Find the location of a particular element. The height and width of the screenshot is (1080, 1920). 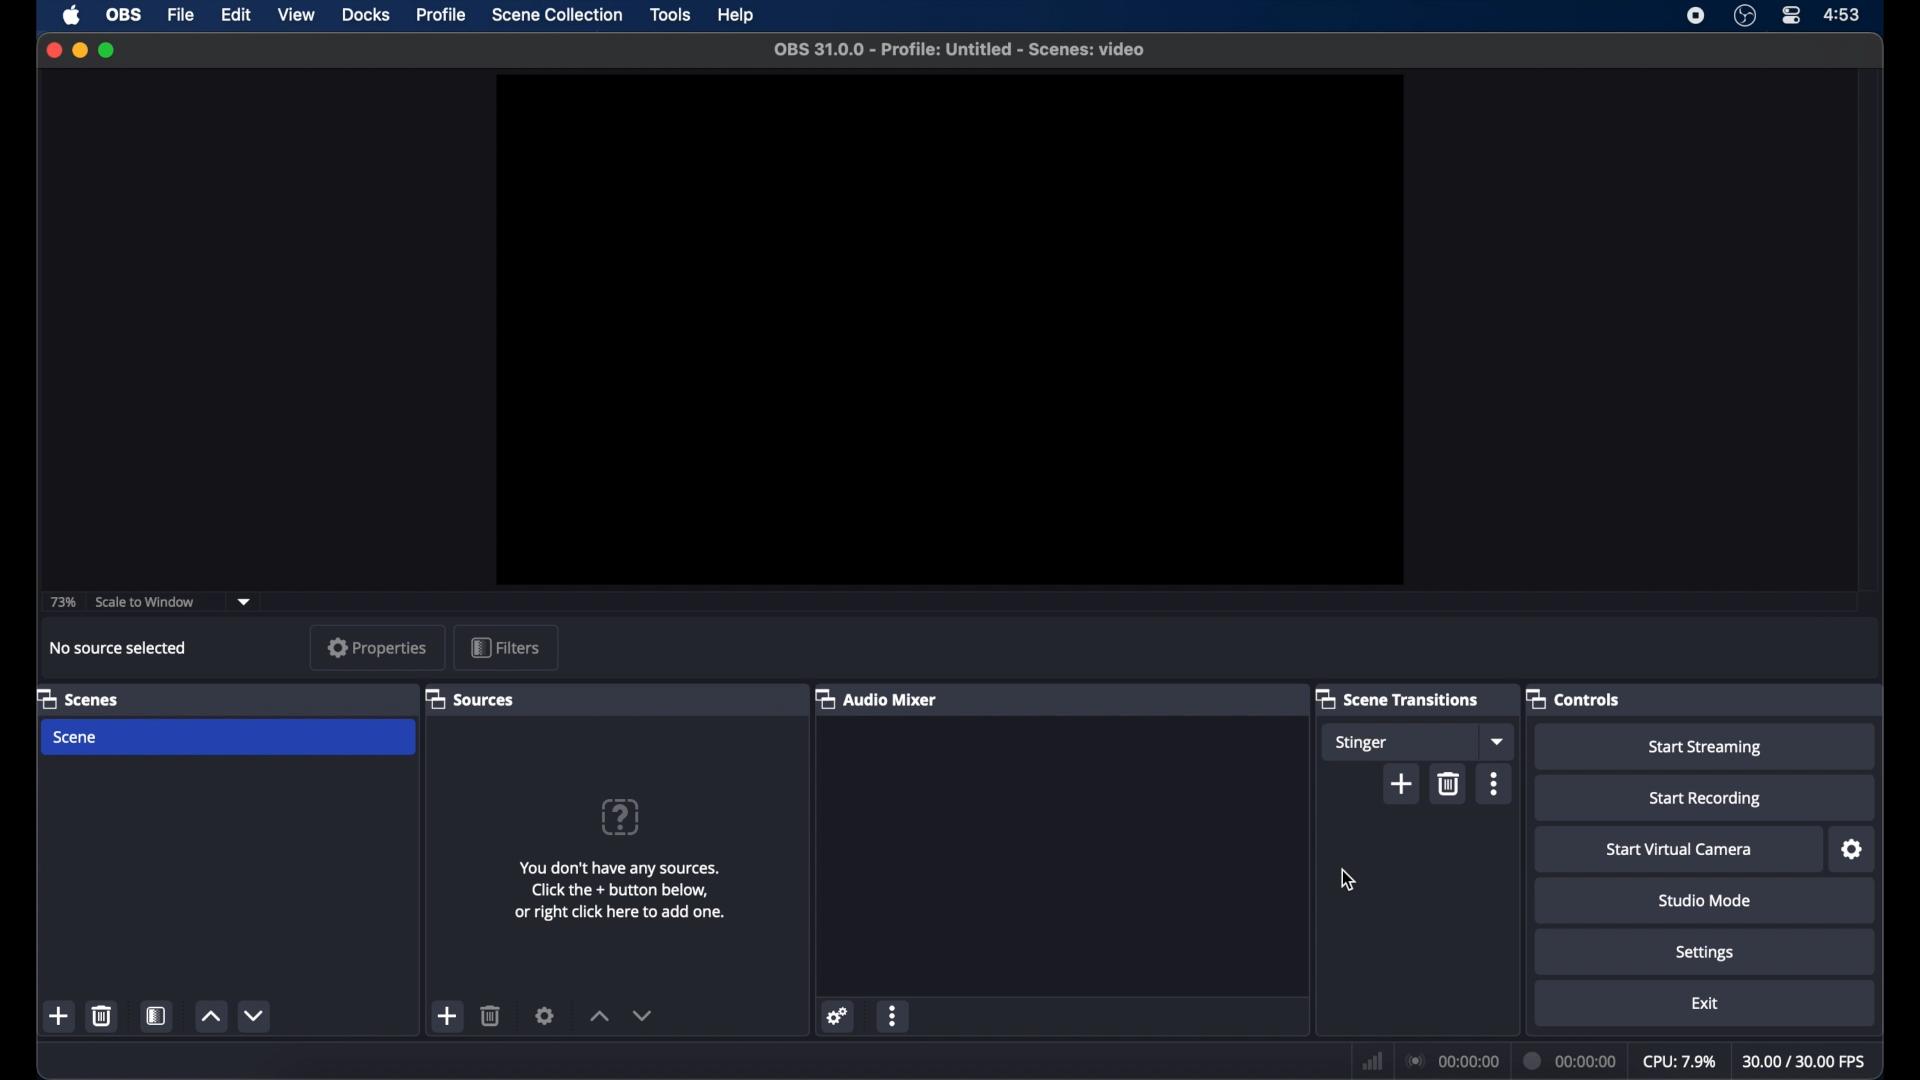

dropdown is located at coordinates (244, 601).